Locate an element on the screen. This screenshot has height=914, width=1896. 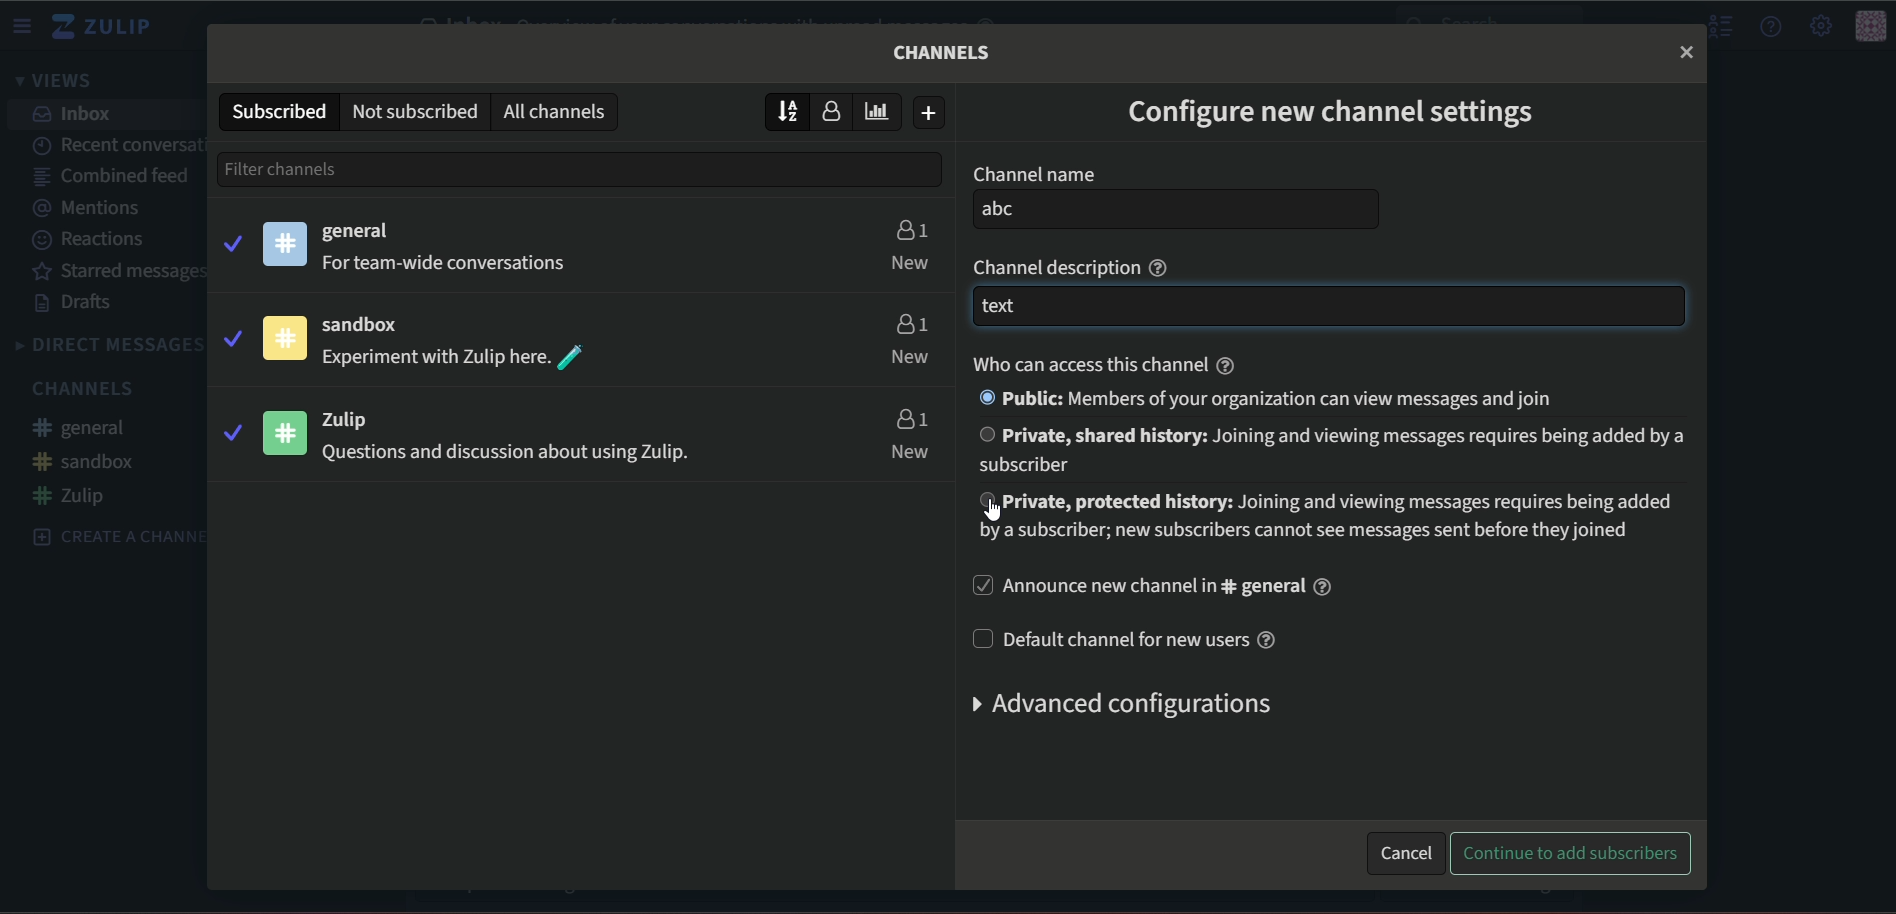
abc is located at coordinates (1177, 210).